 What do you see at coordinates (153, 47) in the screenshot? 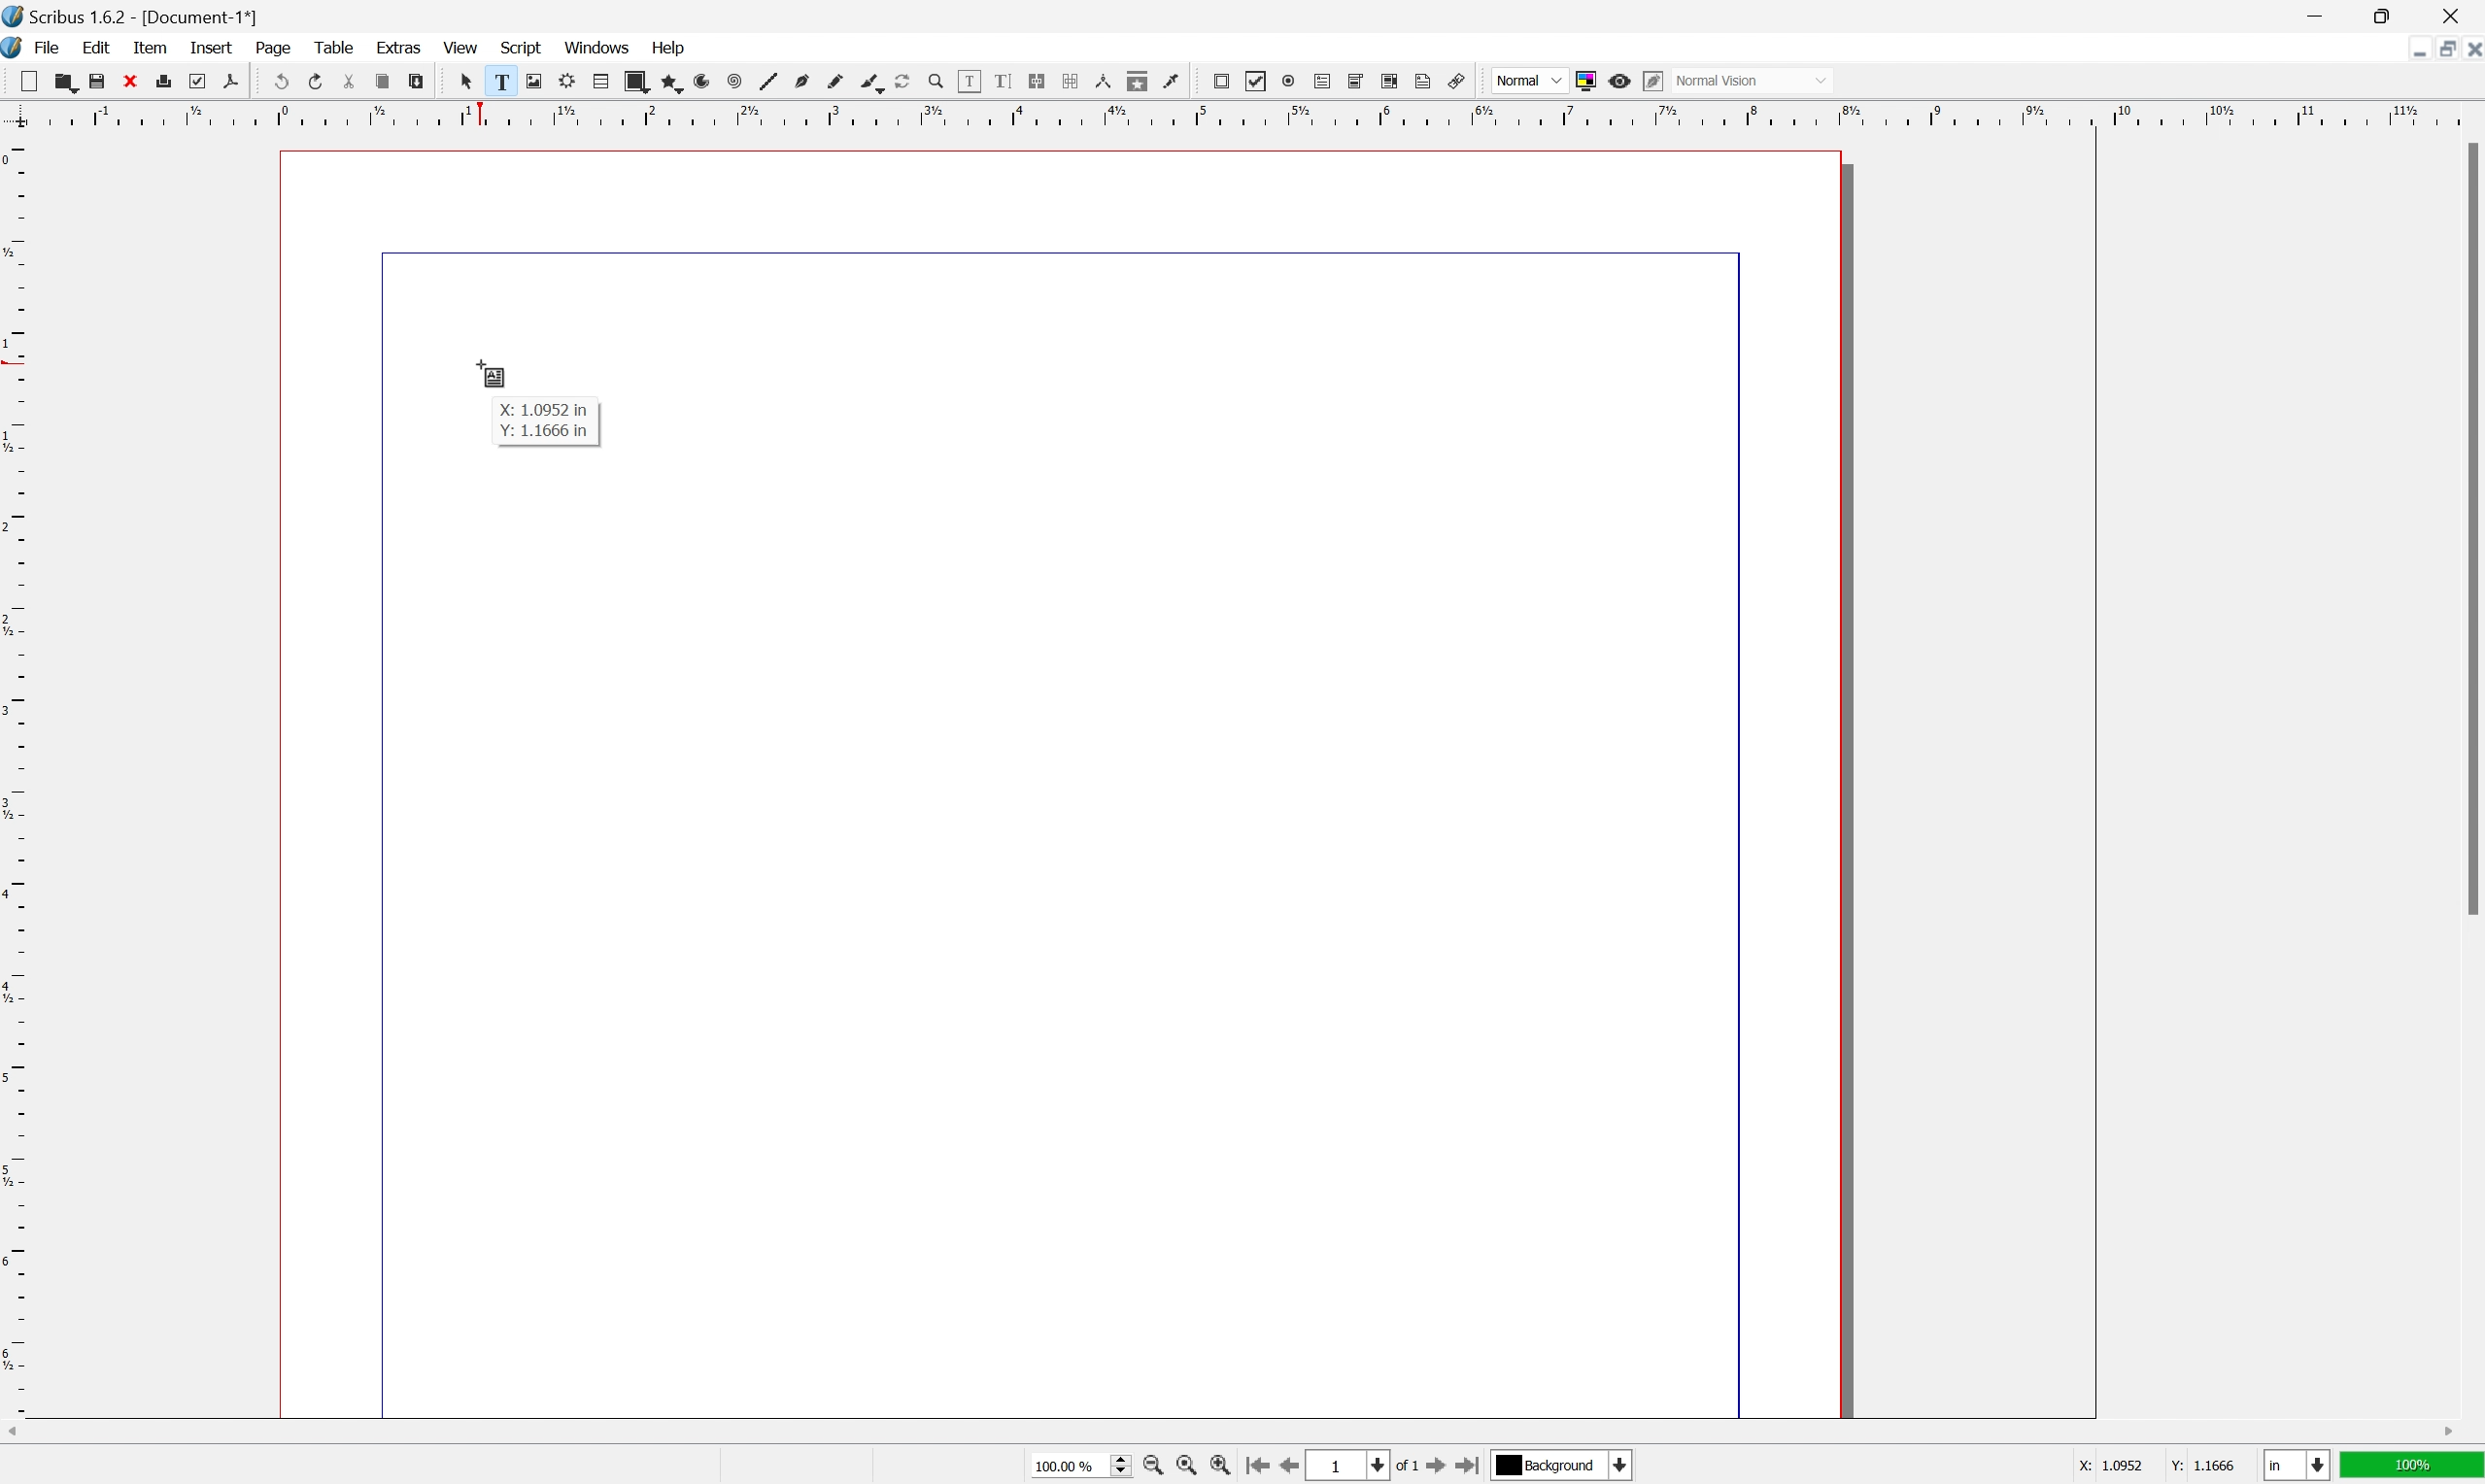
I see `item` at bounding box center [153, 47].